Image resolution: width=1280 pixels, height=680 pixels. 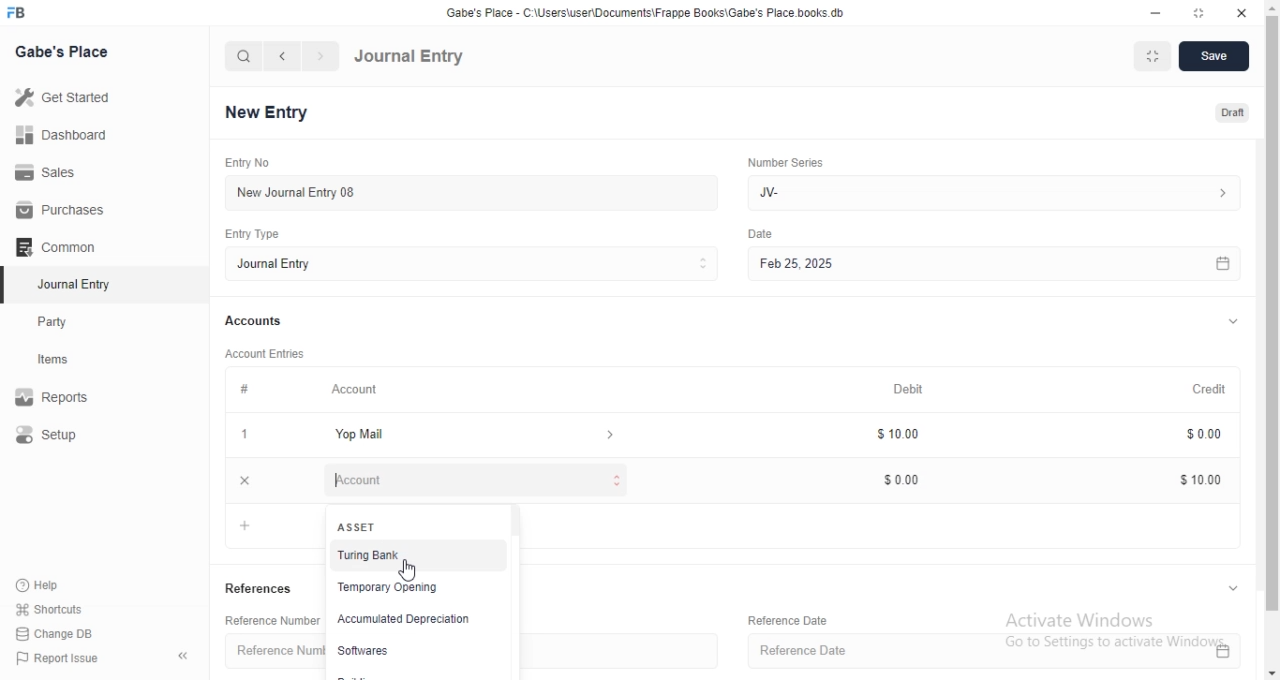 I want to click on Journal Entry, so click(x=410, y=57).